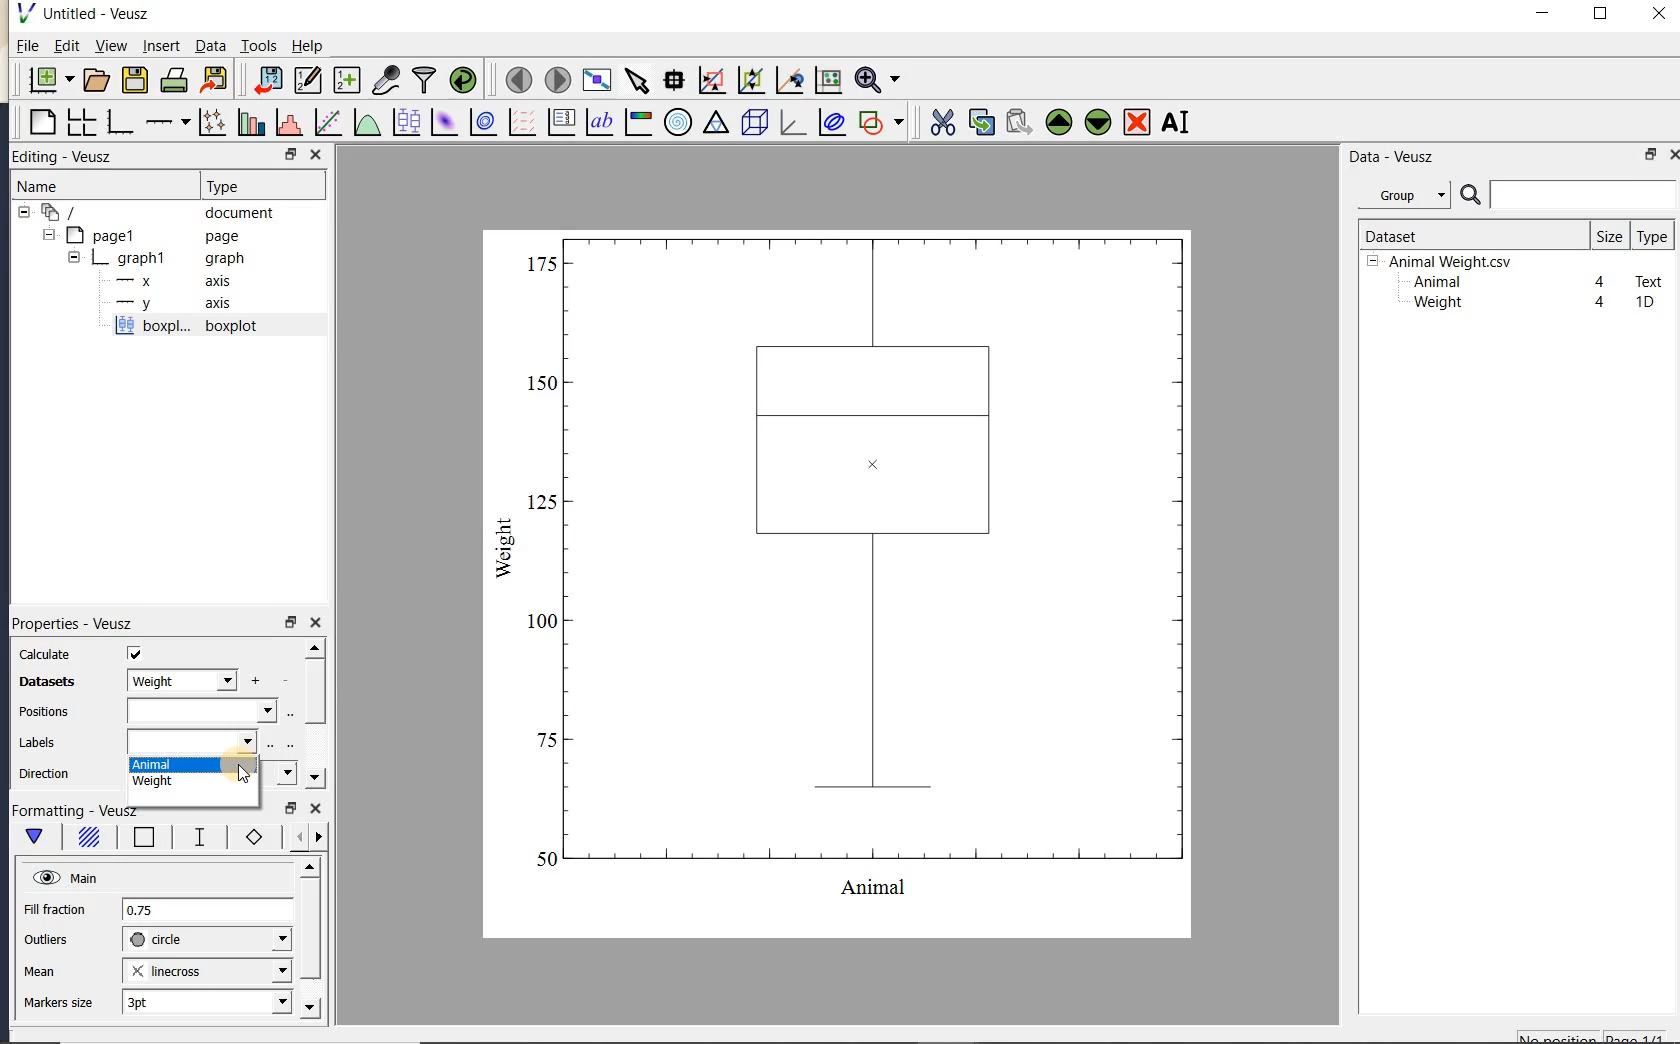 The width and height of the screenshot is (1680, 1044). Describe the element at coordinates (403, 123) in the screenshot. I see `plot box plots` at that location.